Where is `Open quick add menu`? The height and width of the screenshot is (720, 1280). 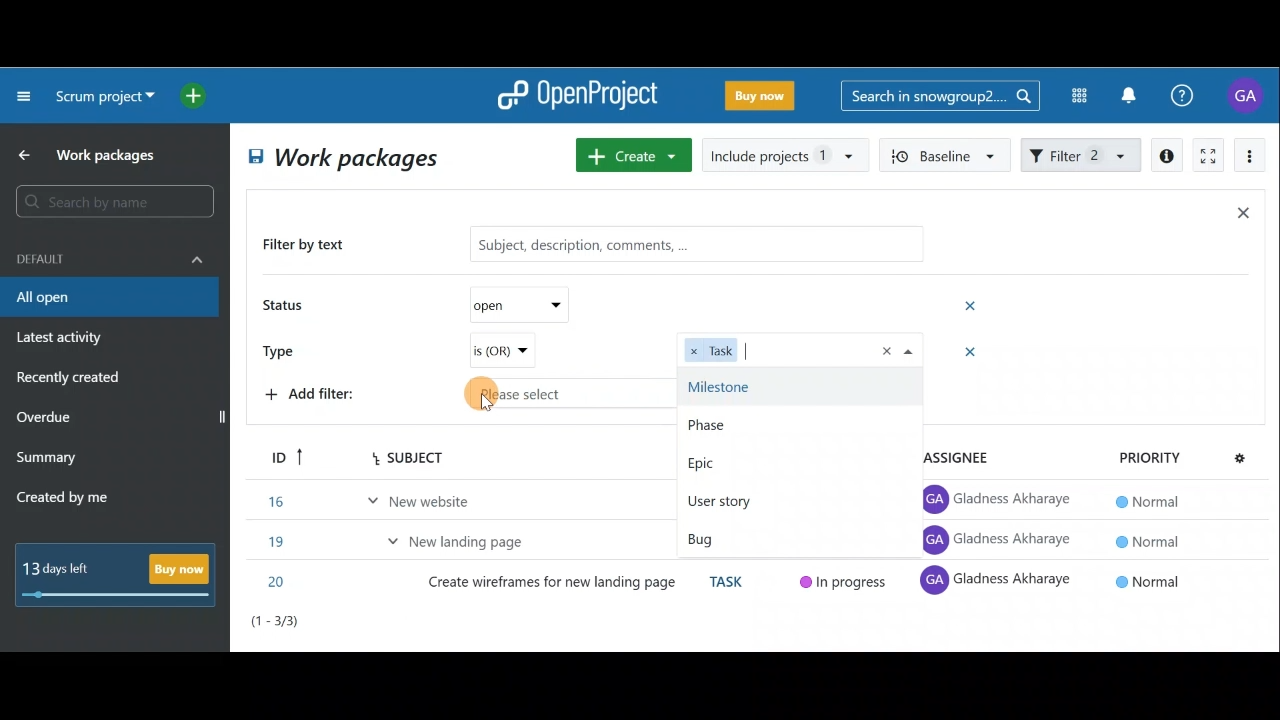 Open quick add menu is located at coordinates (197, 96).